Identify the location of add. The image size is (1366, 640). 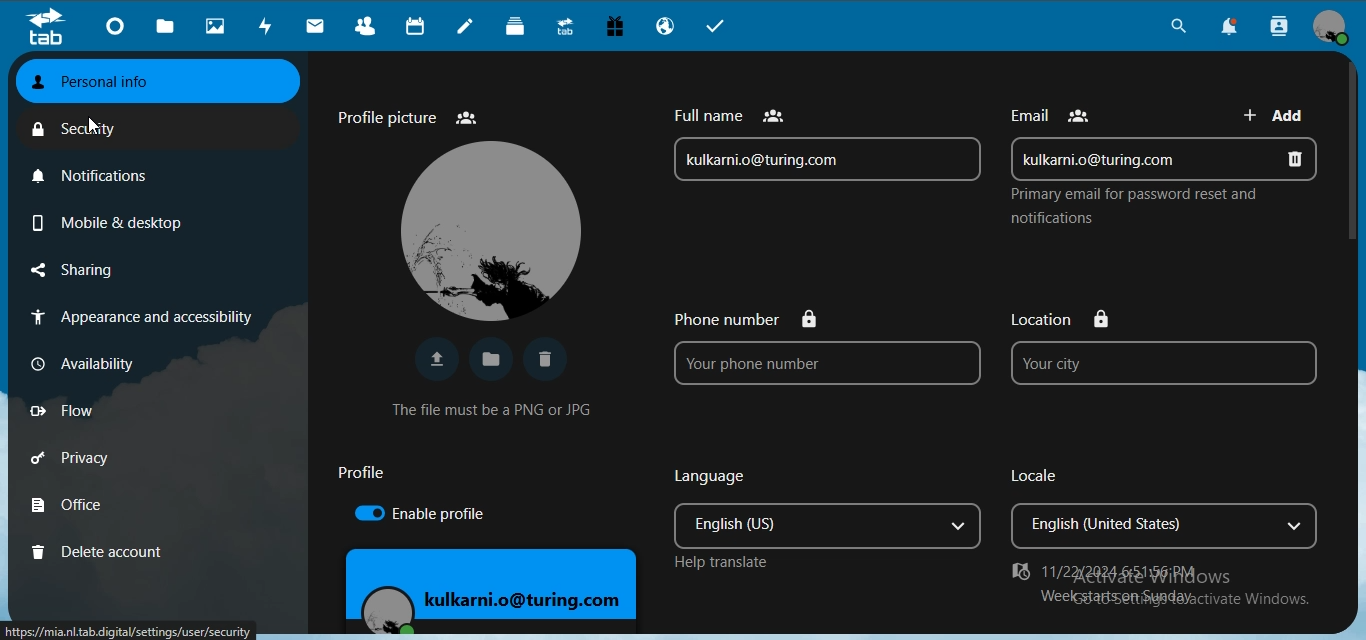
(1275, 118).